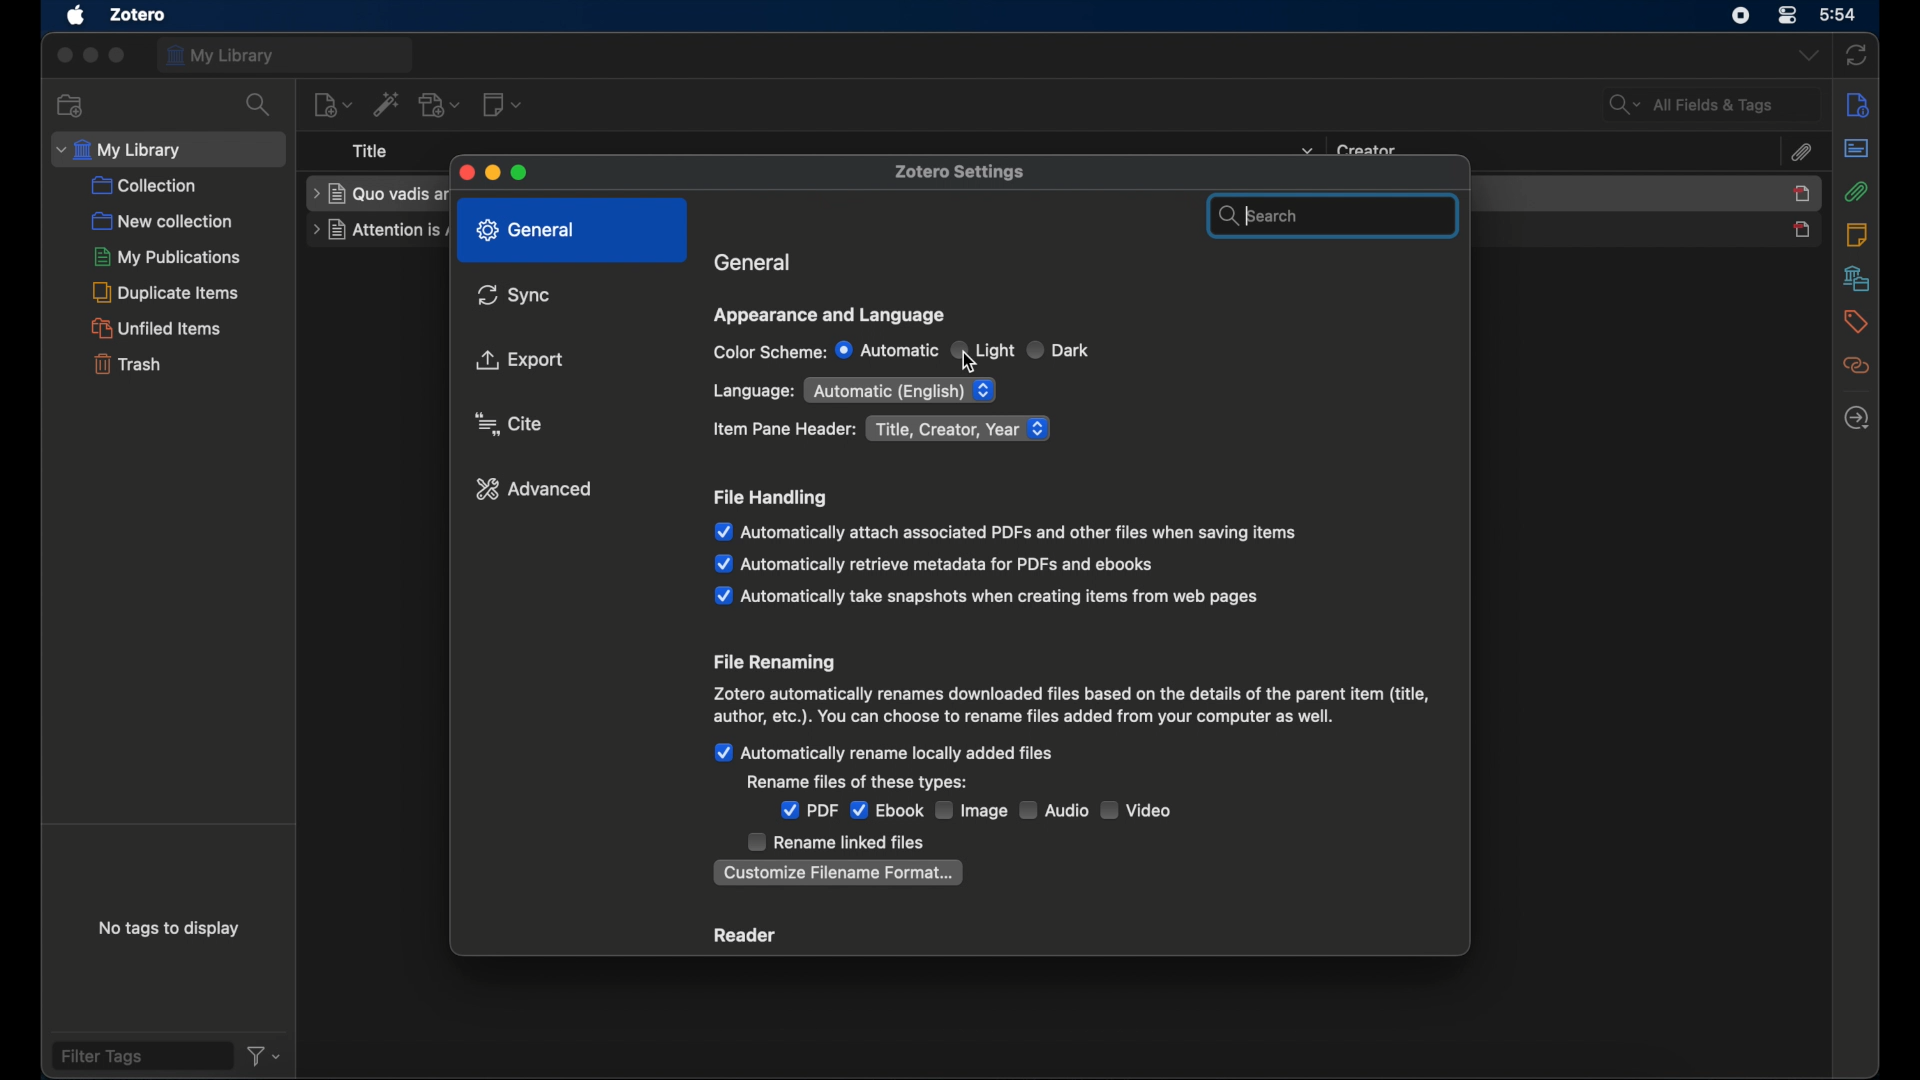  I want to click on rename files of these types, so click(859, 782).